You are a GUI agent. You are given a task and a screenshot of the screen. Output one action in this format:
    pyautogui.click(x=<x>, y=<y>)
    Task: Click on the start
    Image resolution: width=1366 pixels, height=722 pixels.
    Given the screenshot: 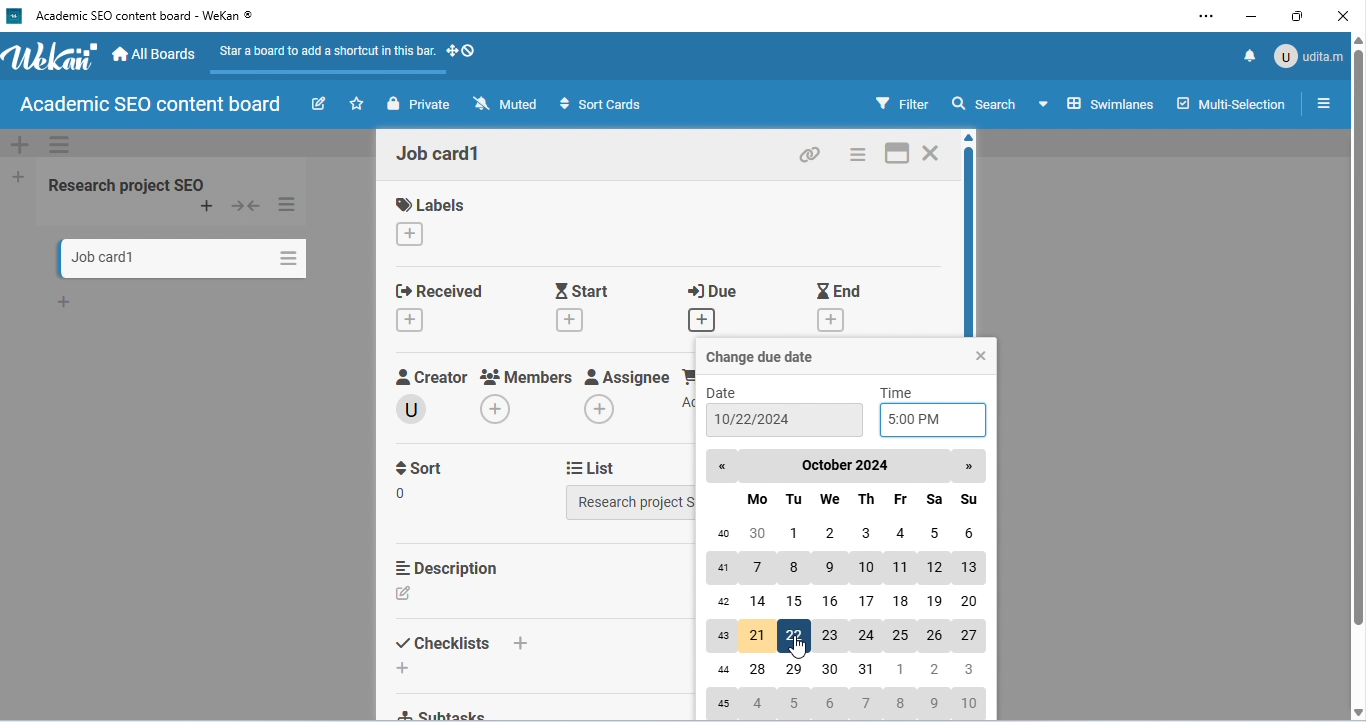 What is the action you would take?
    pyautogui.click(x=587, y=290)
    